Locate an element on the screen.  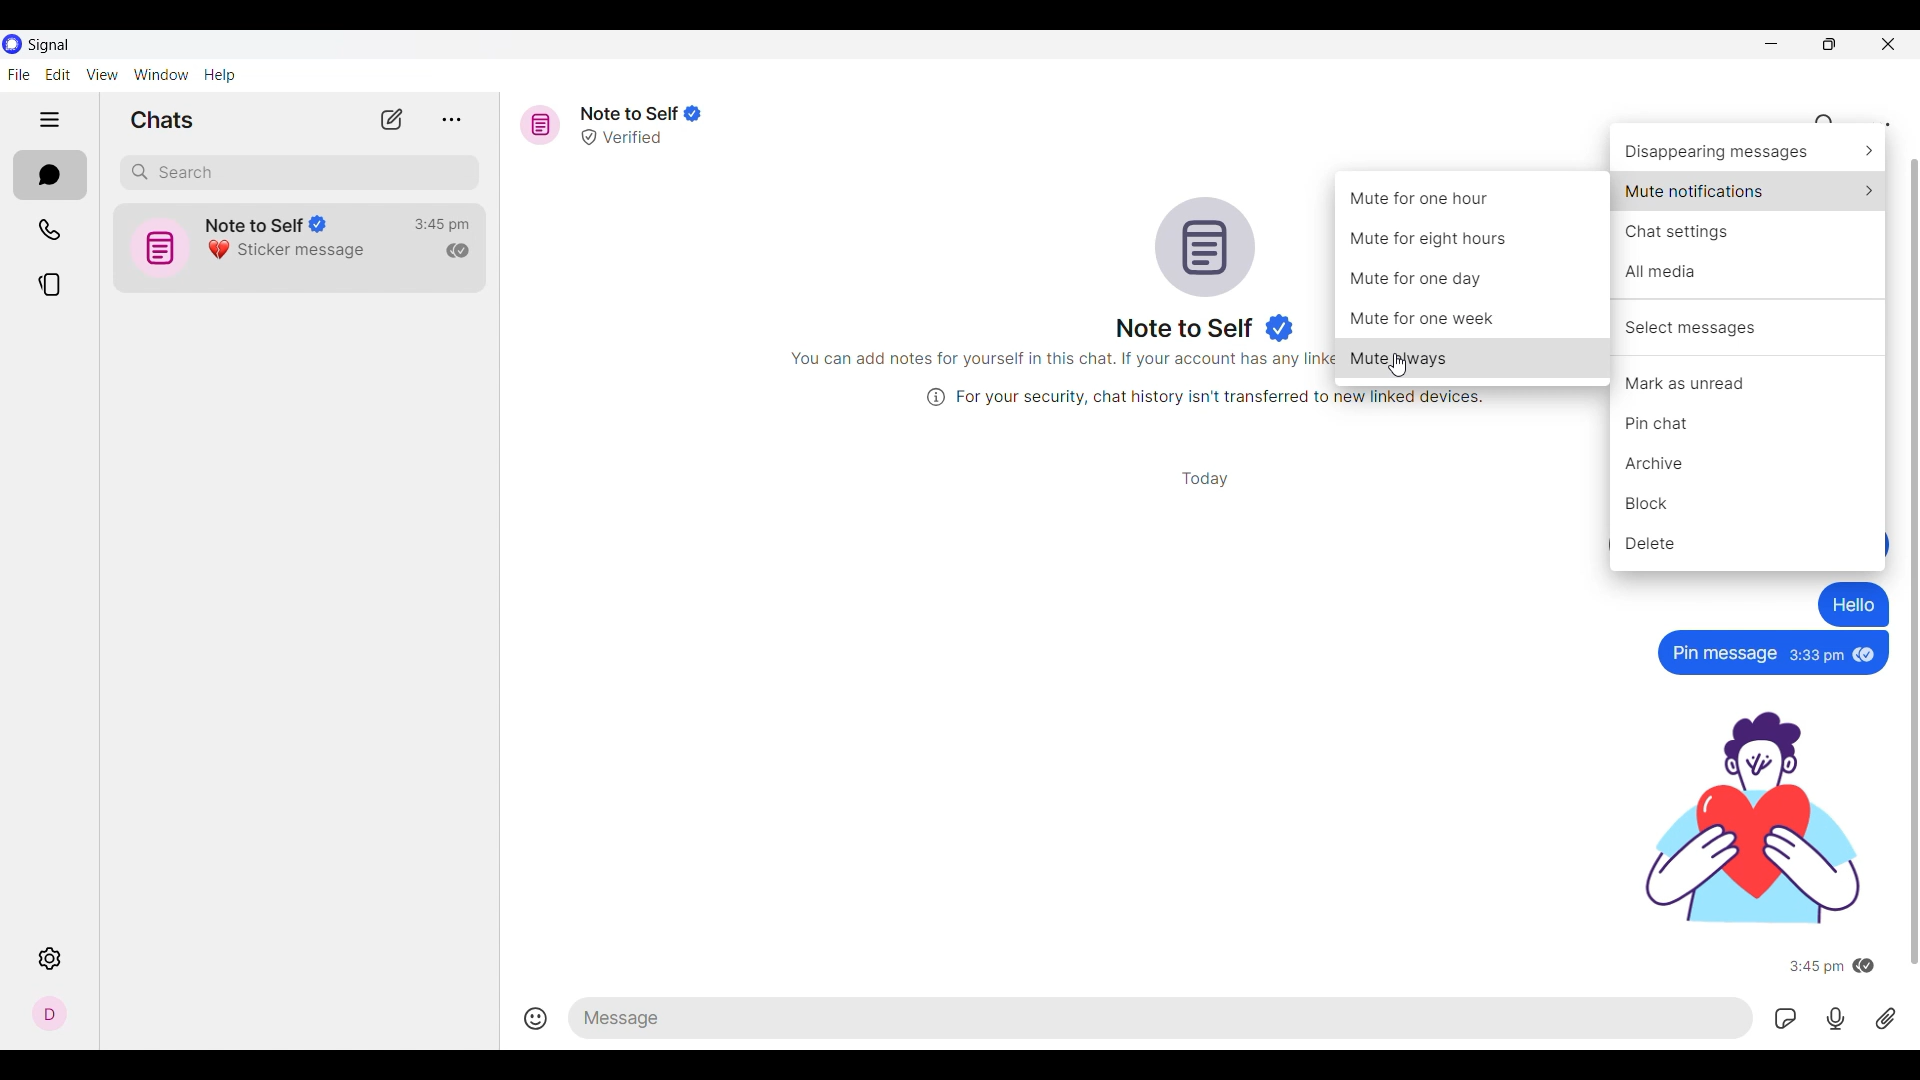
sticker is located at coordinates (1755, 820).